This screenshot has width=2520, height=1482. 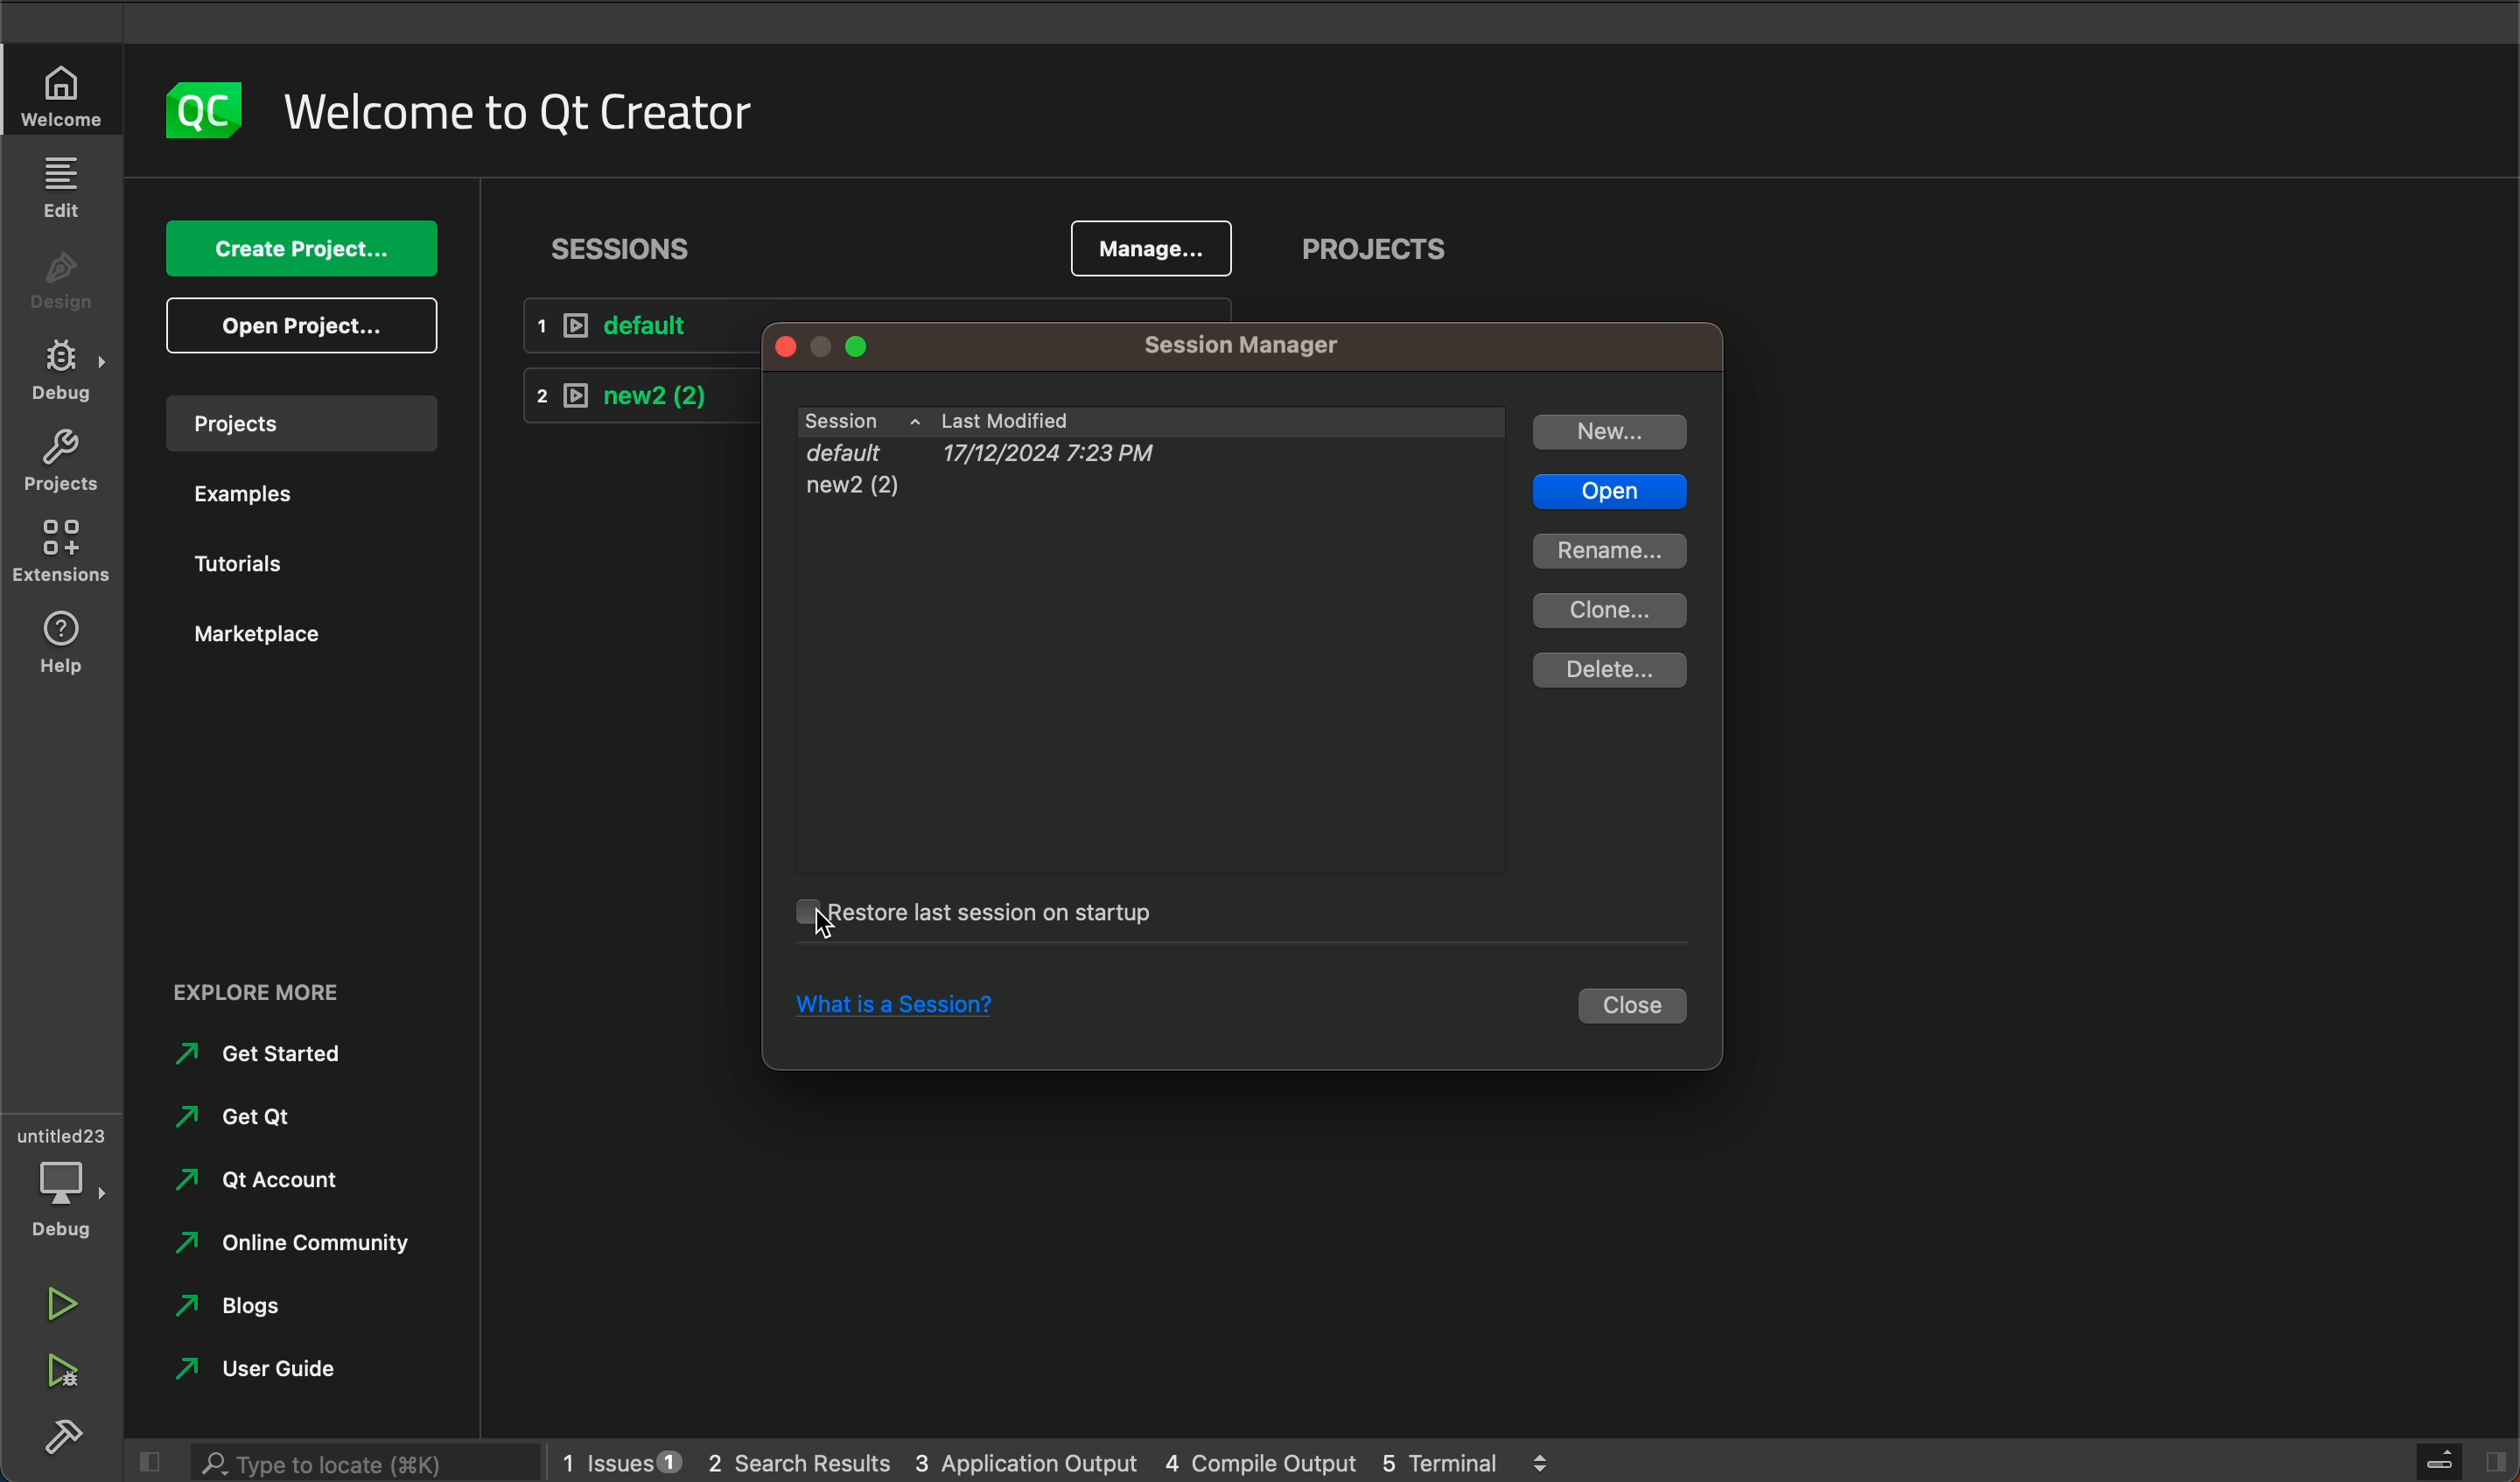 What do you see at coordinates (54, 1308) in the screenshot?
I see `run` at bounding box center [54, 1308].